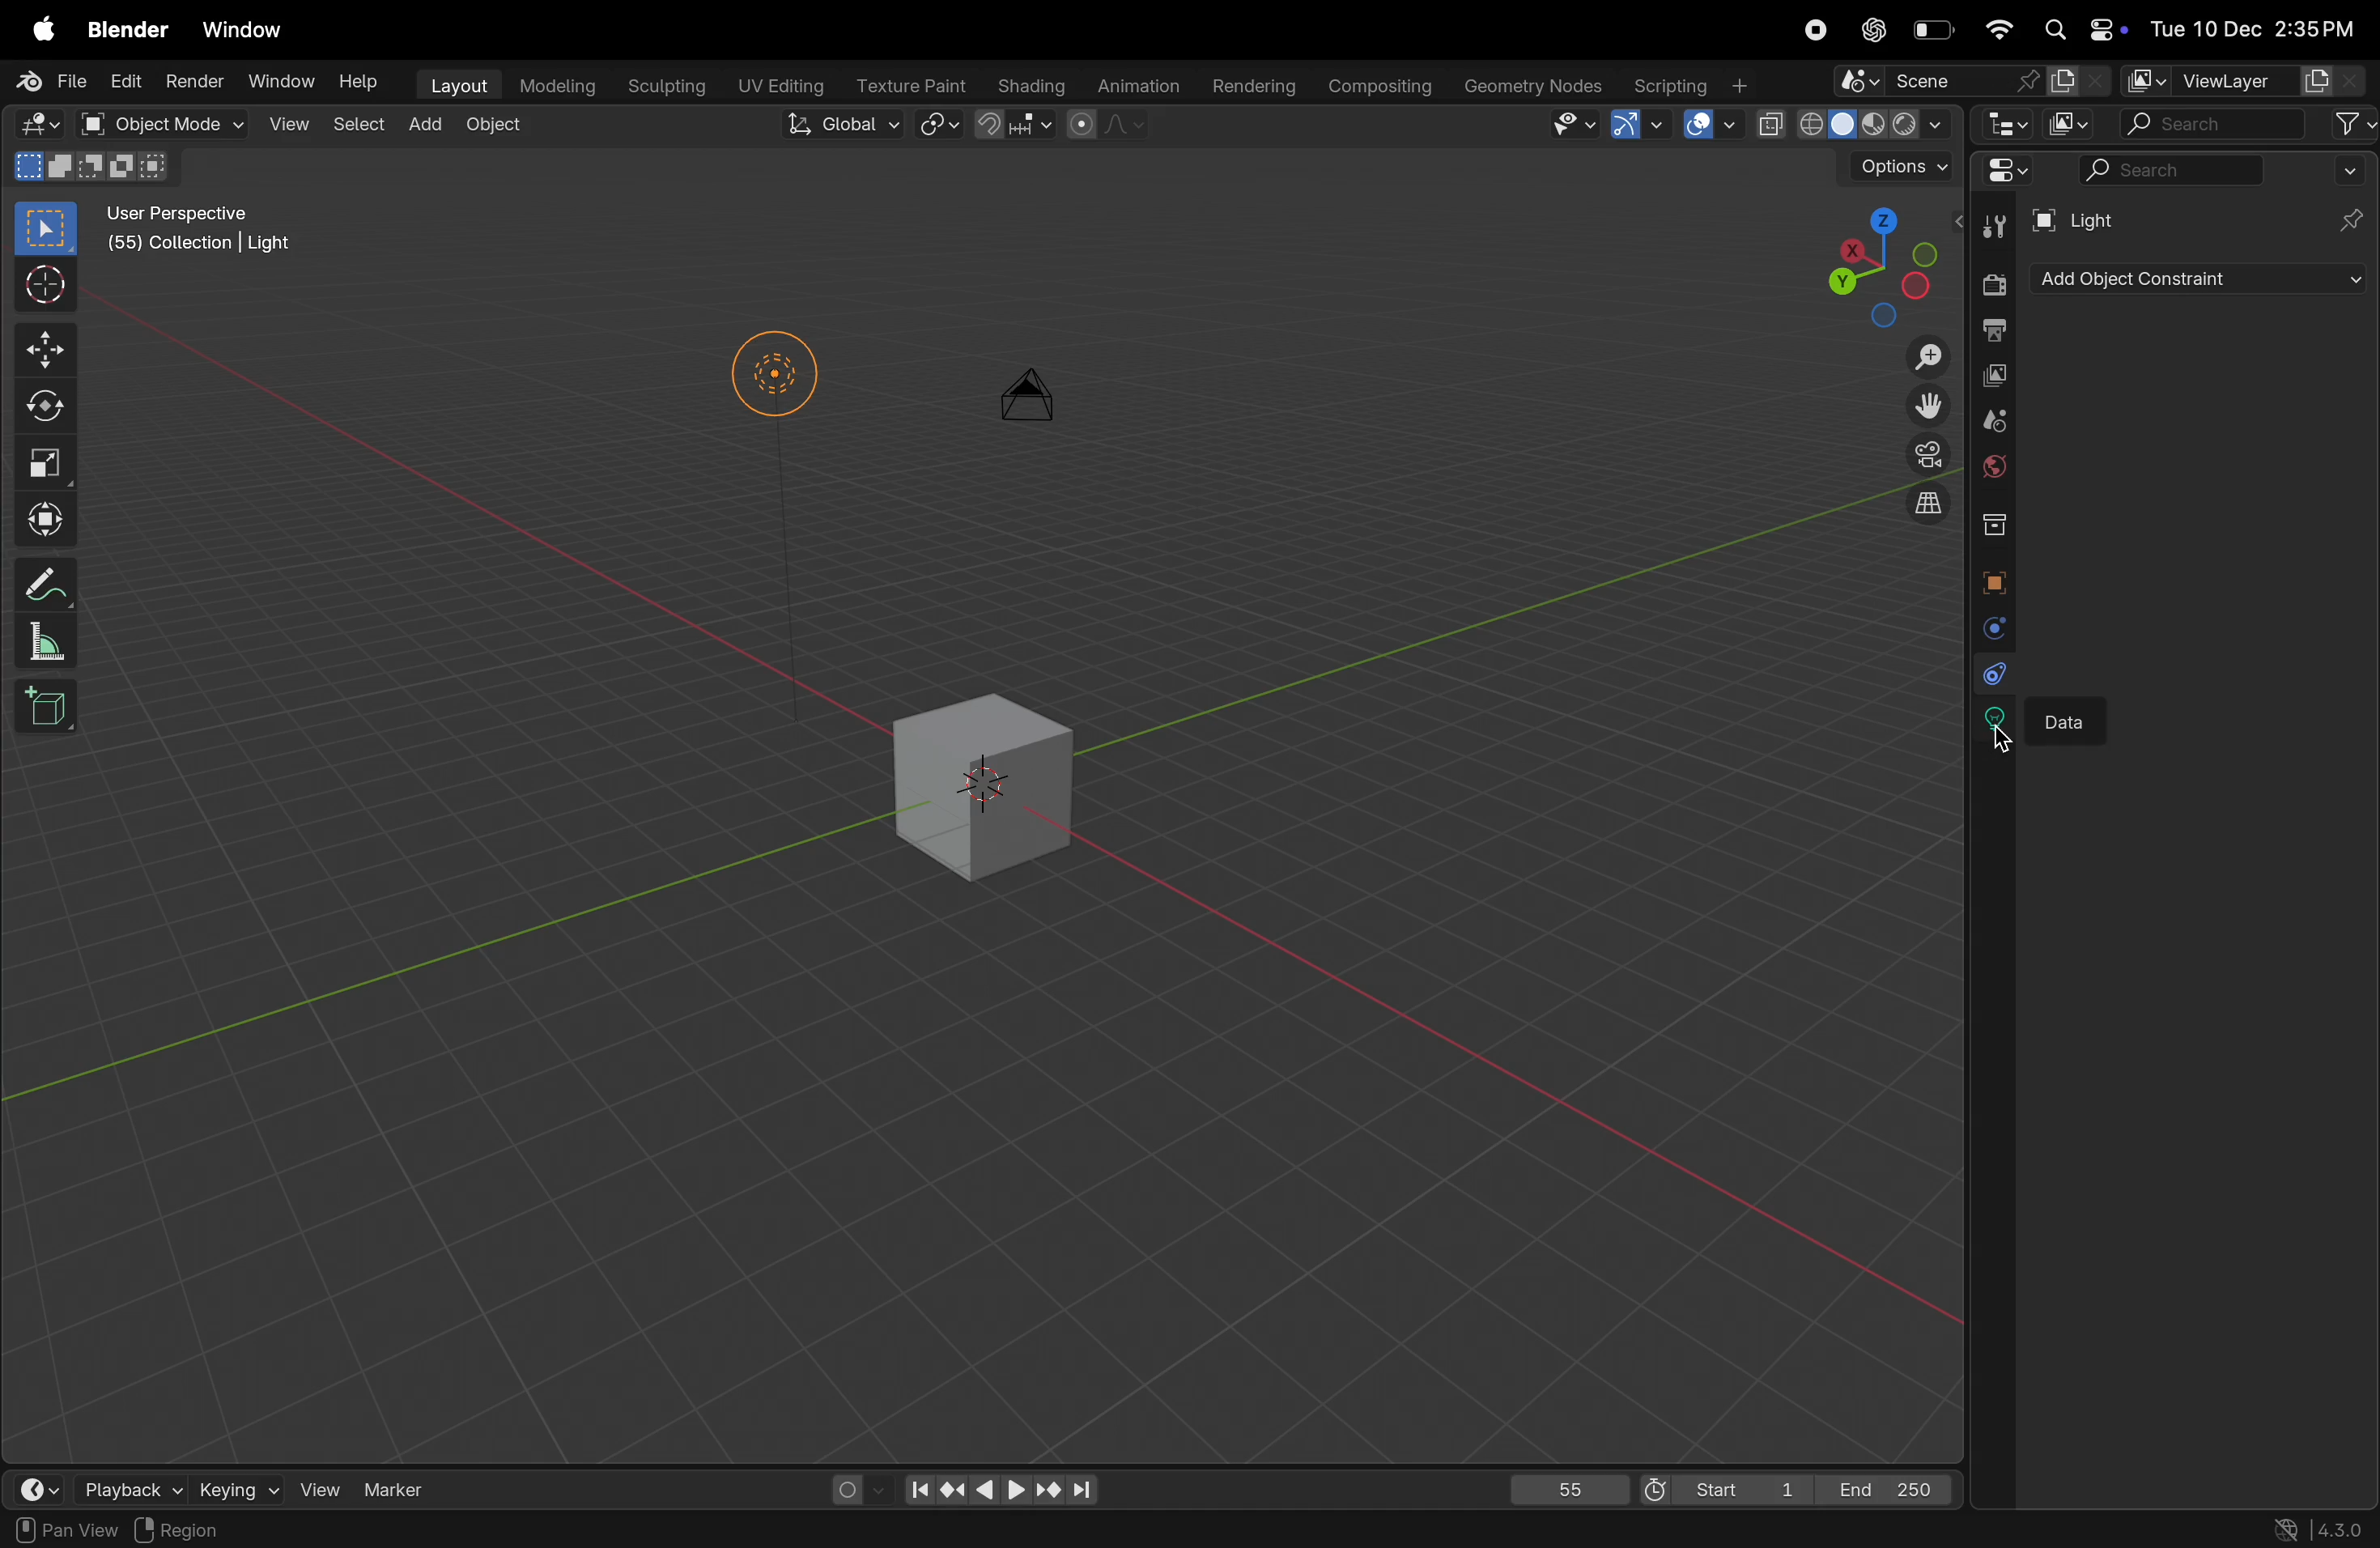 The height and width of the screenshot is (1548, 2380). I want to click on rotate, so click(170, 1530).